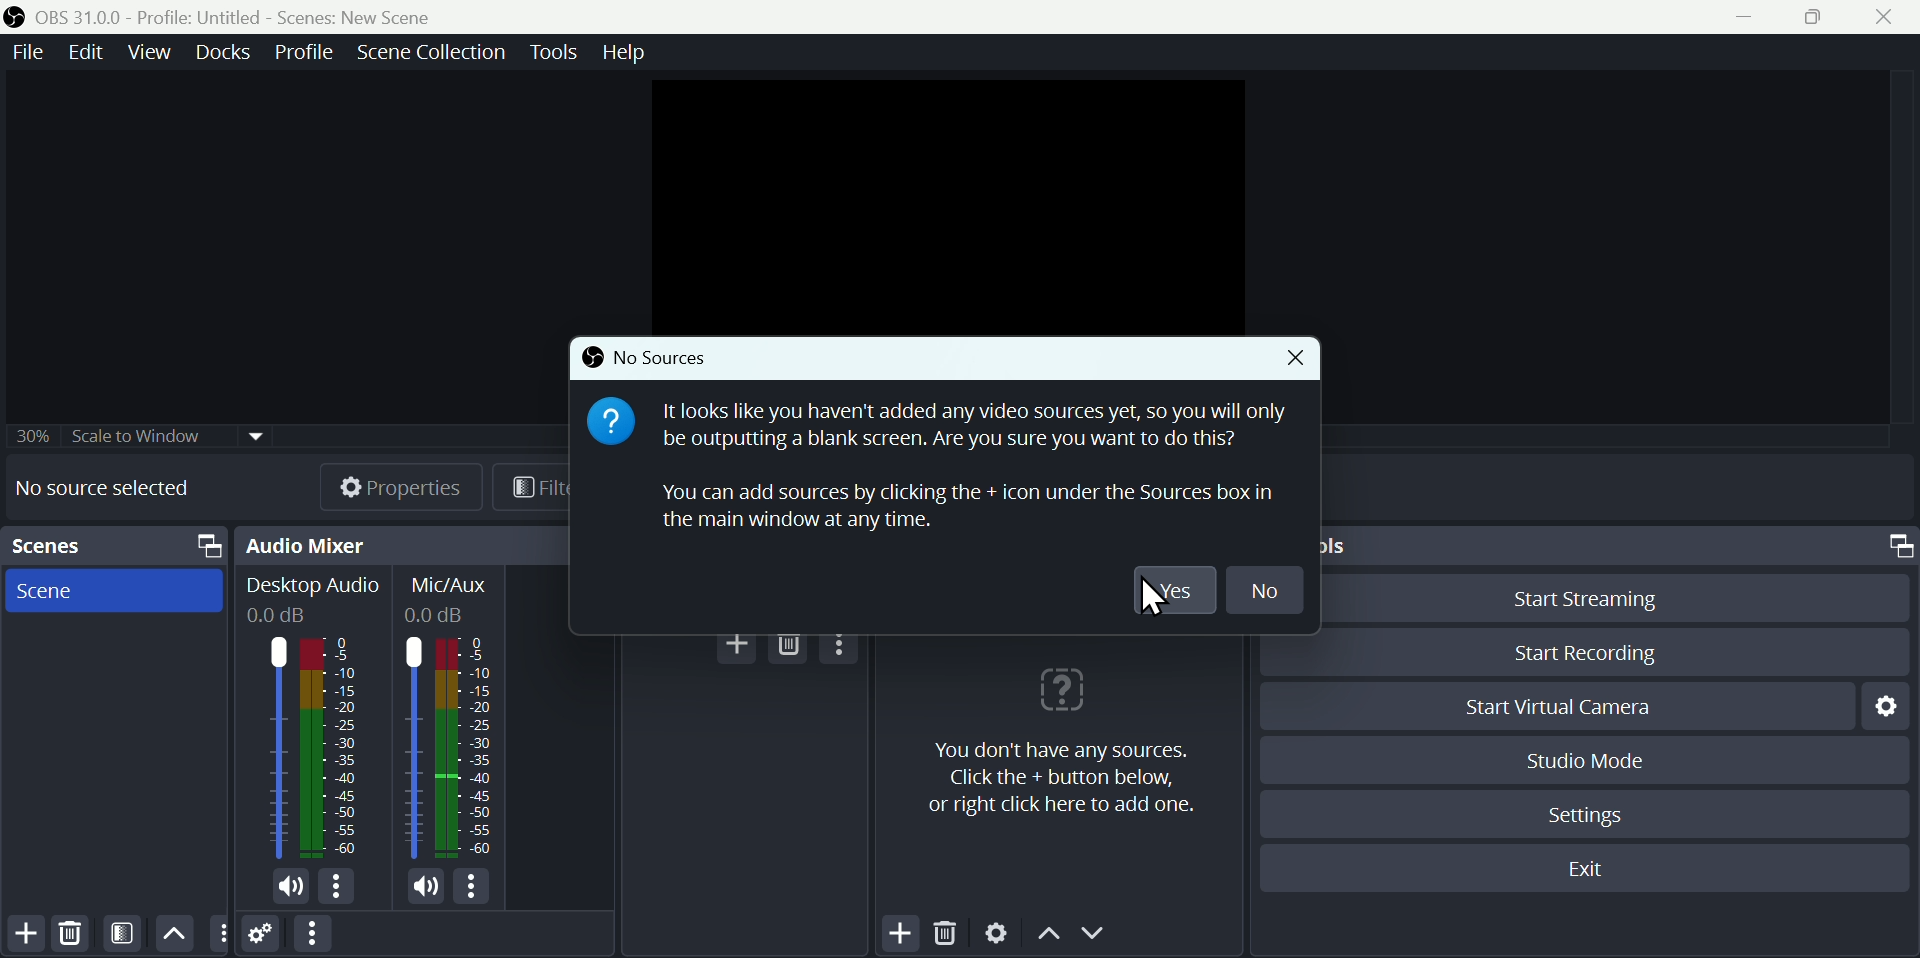 The width and height of the screenshot is (1920, 958). I want to click on more options, so click(311, 935).